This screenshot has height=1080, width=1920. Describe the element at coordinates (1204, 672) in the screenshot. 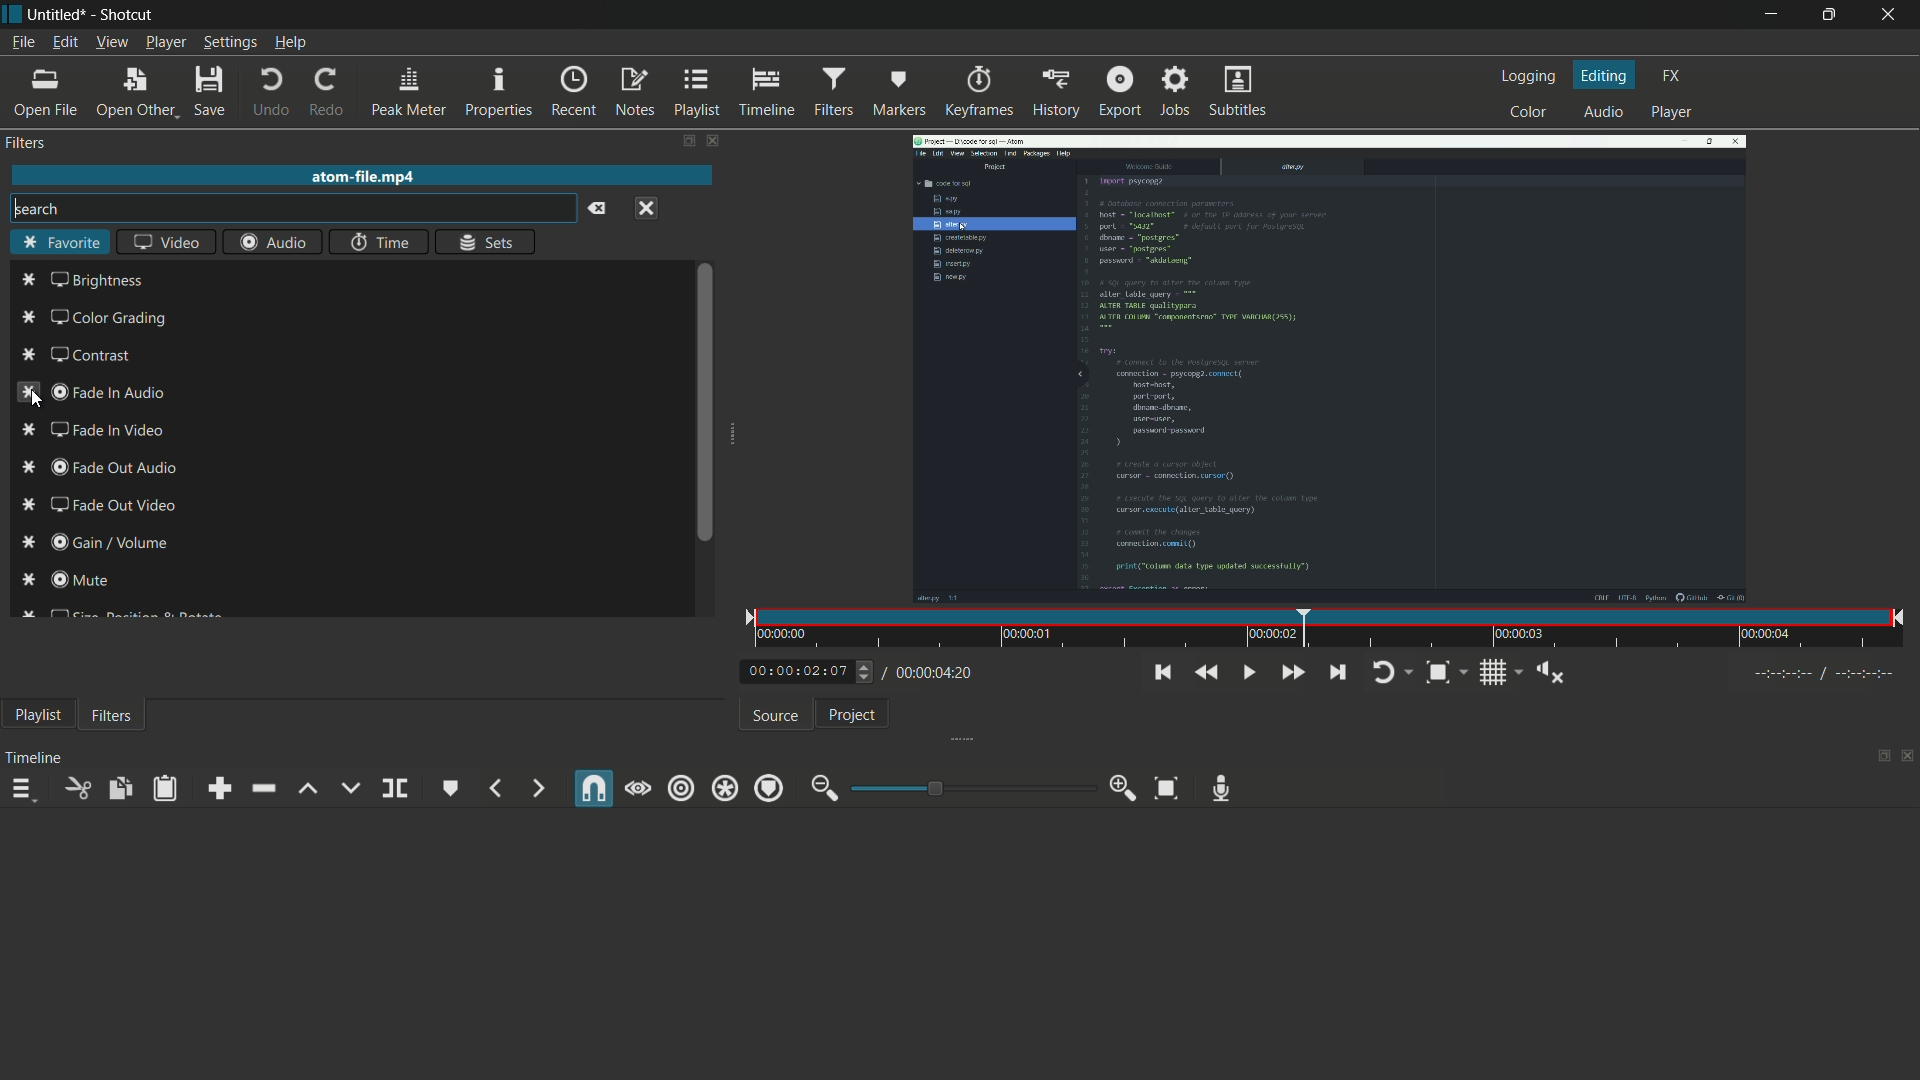

I see `quickly play backward` at that location.